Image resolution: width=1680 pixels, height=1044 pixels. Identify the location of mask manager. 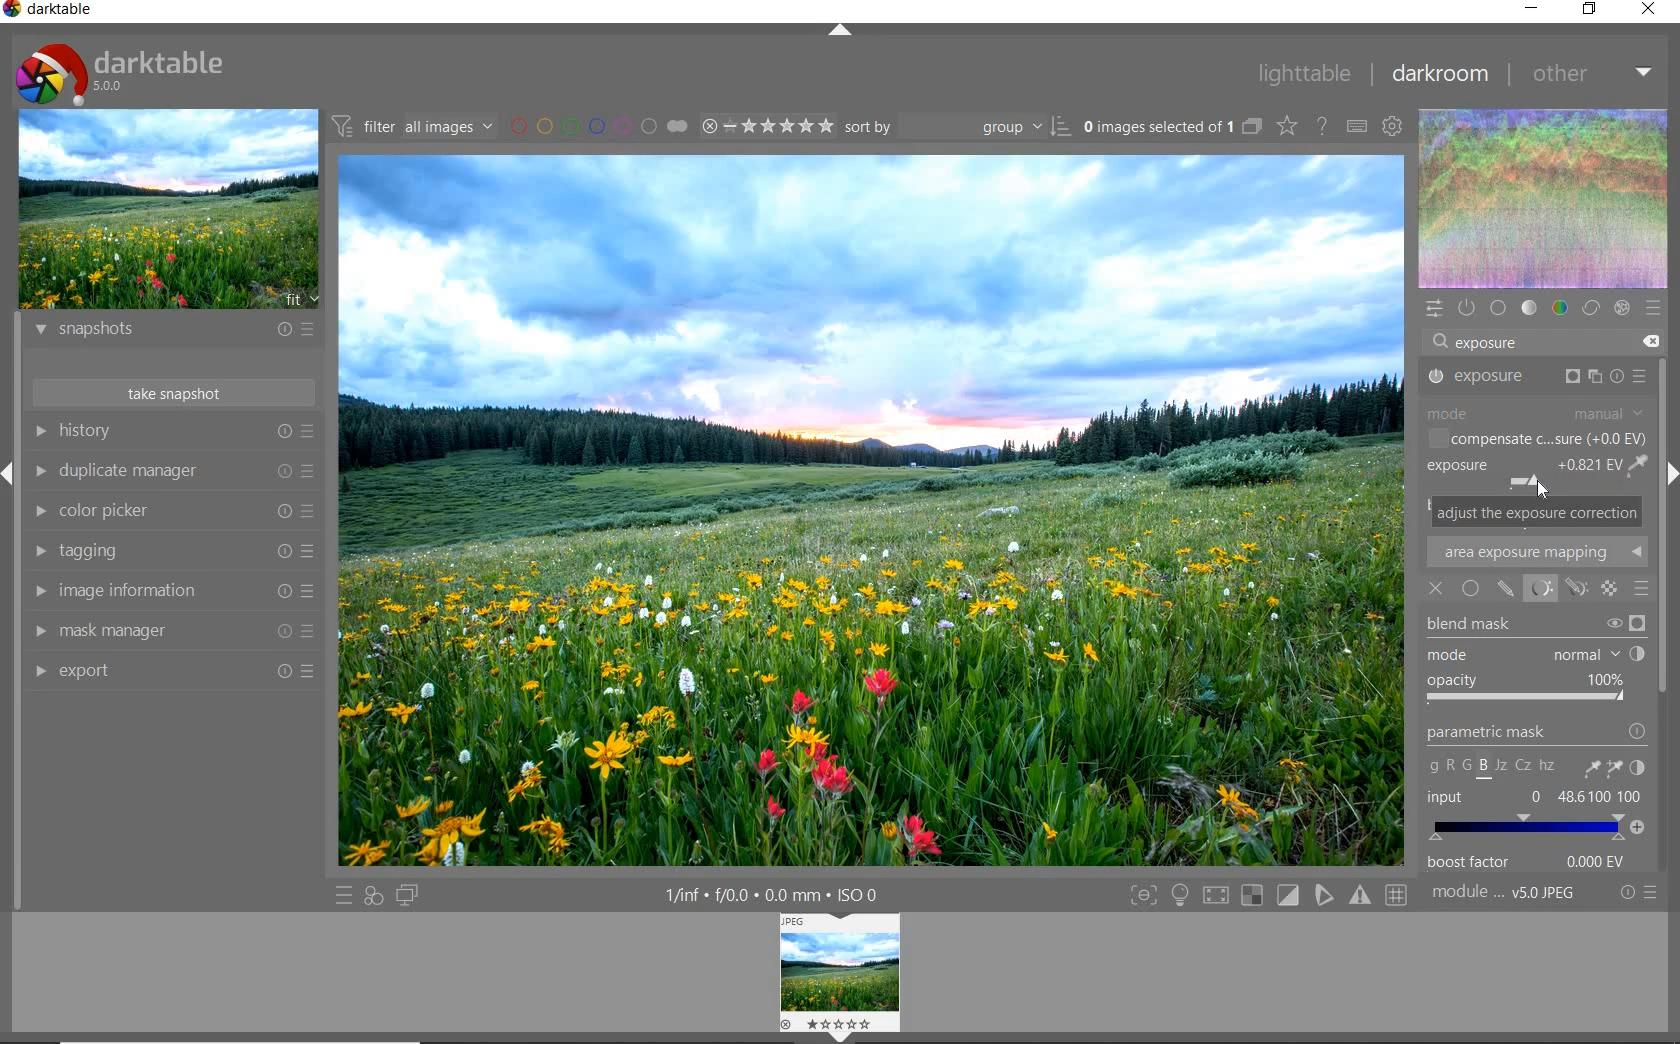
(171, 631).